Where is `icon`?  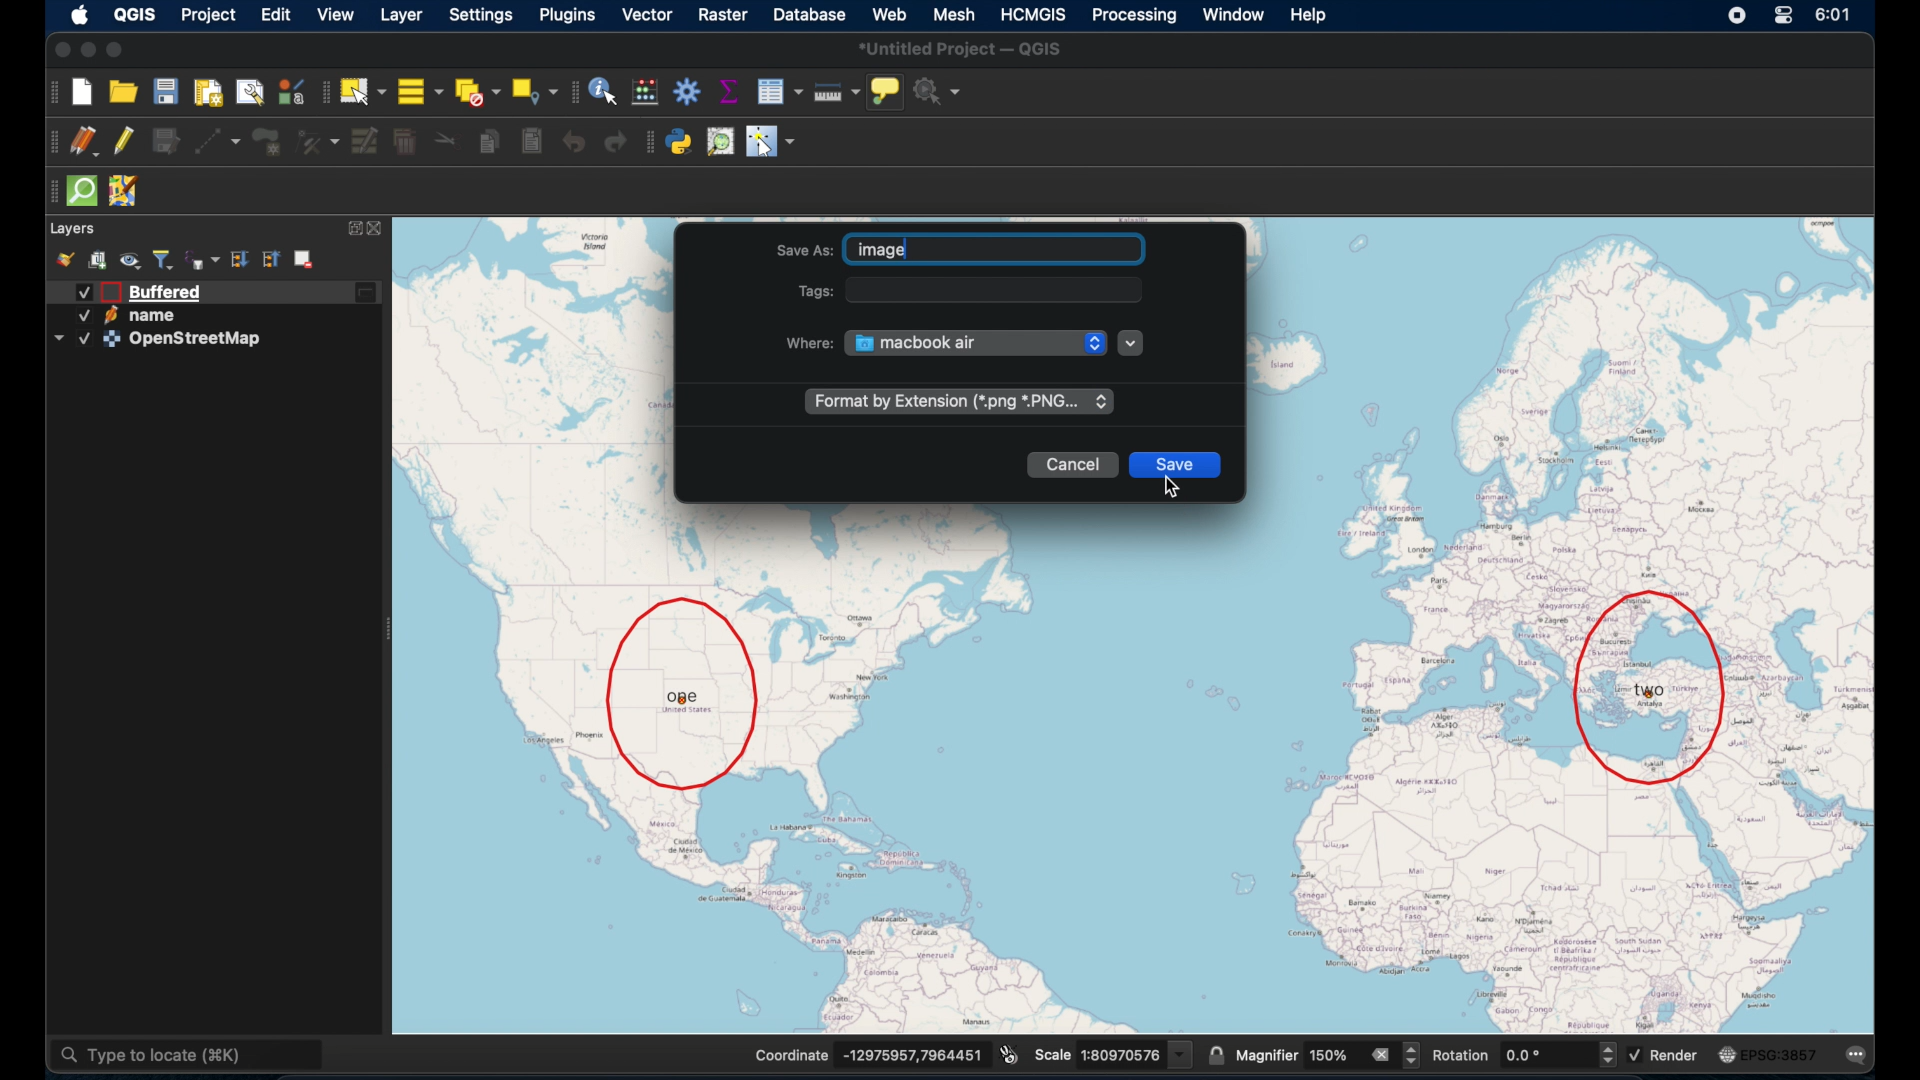 icon is located at coordinates (112, 339).